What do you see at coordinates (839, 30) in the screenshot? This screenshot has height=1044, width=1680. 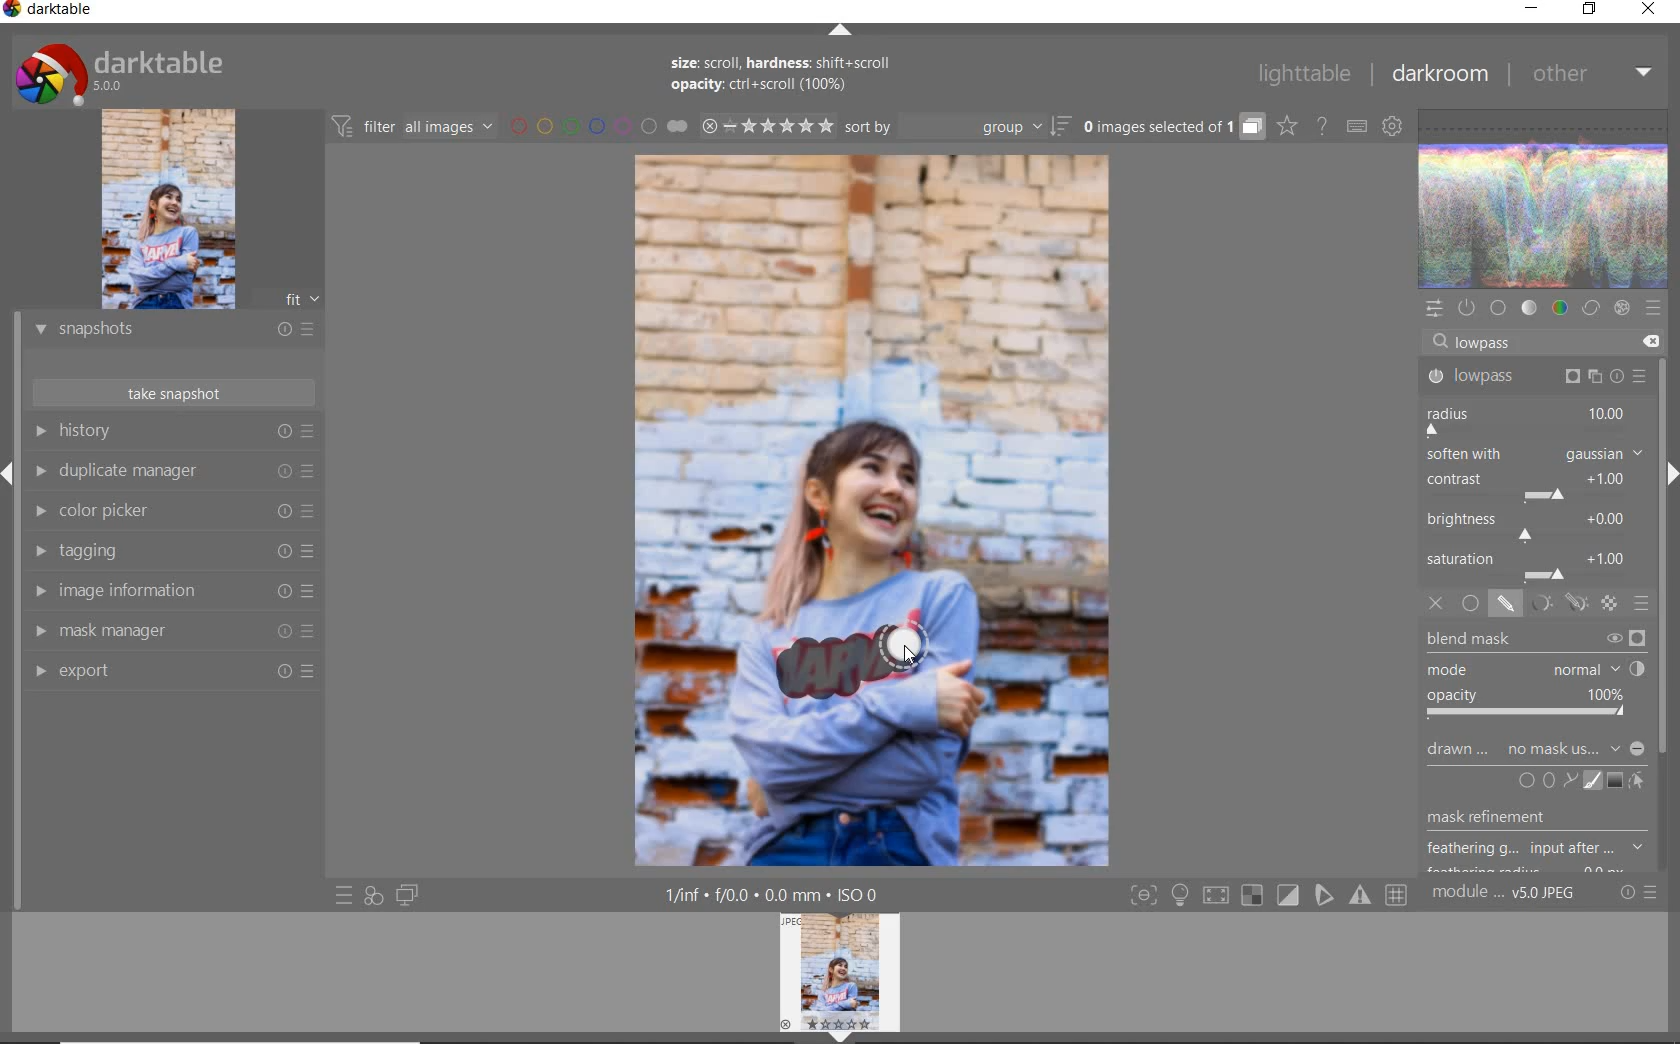 I see `expand/collapse` at bounding box center [839, 30].